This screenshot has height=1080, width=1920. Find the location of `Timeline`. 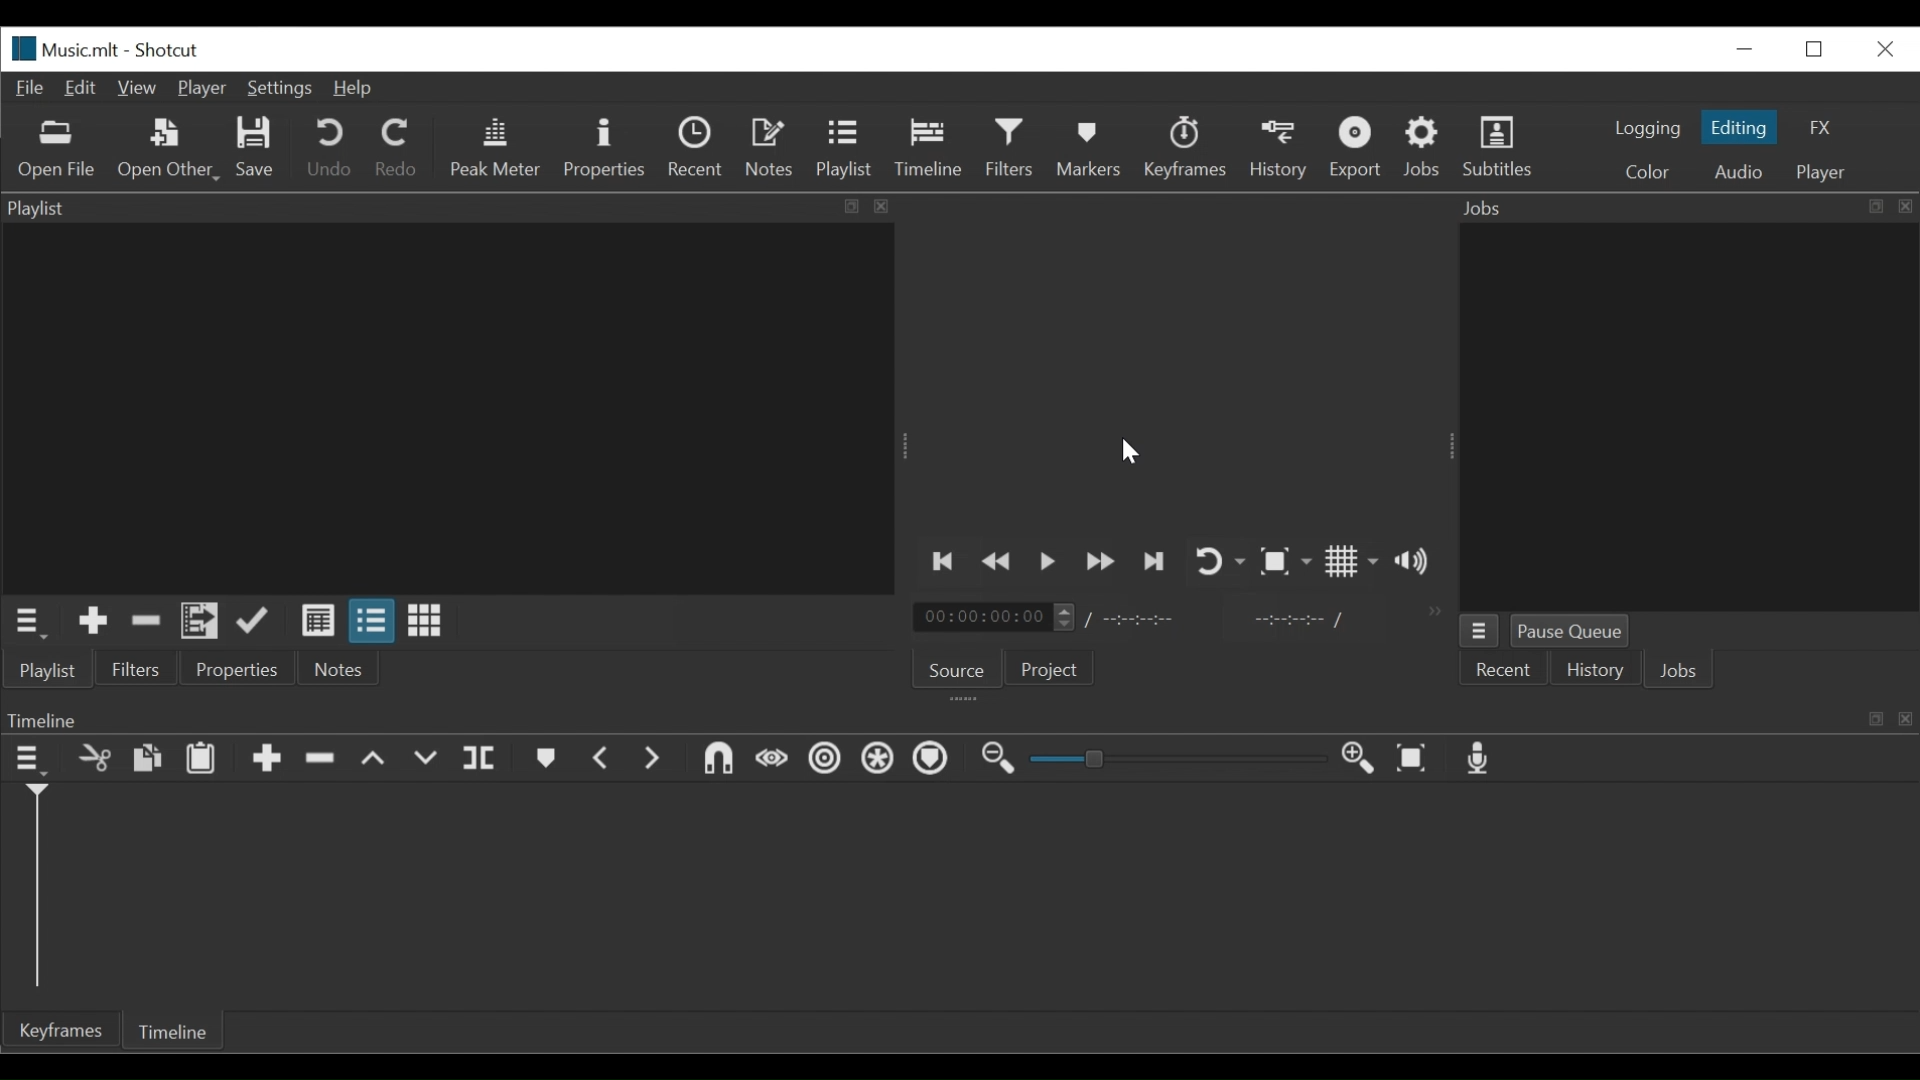

Timeline is located at coordinates (177, 1031).